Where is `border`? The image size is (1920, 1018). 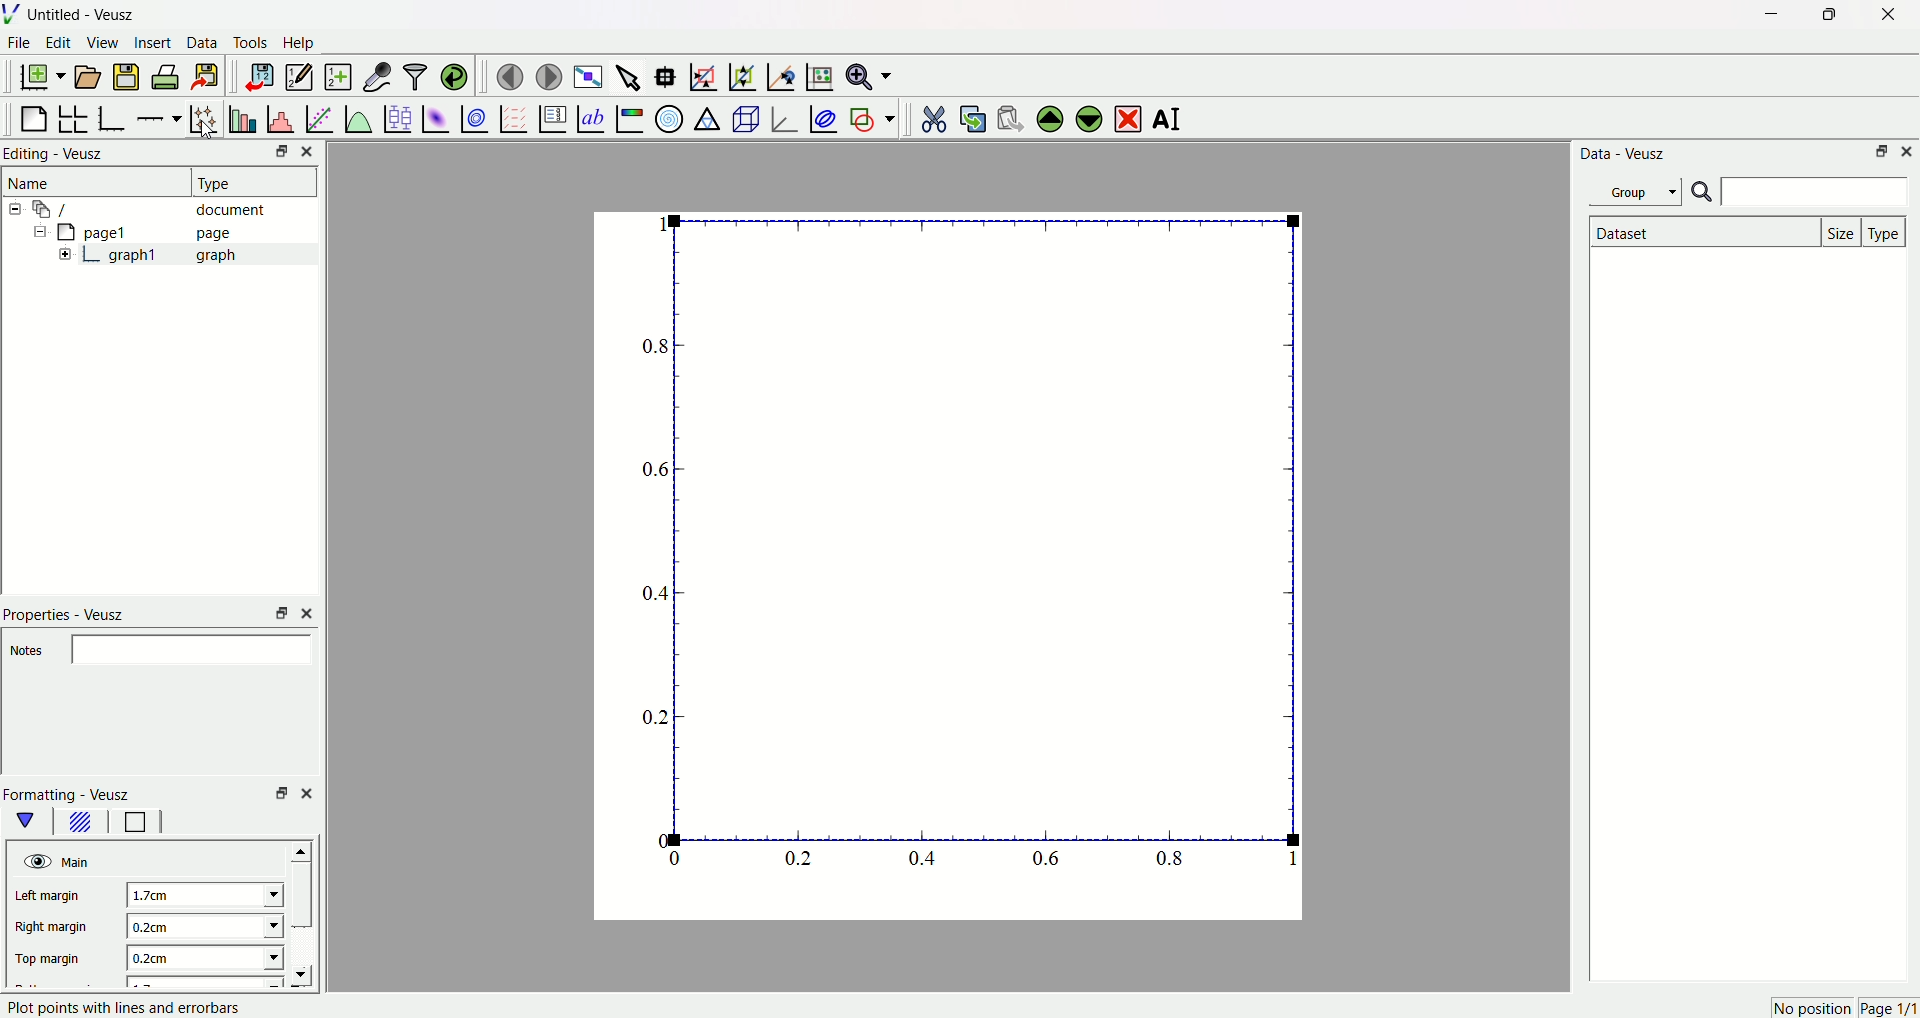 border is located at coordinates (135, 823).